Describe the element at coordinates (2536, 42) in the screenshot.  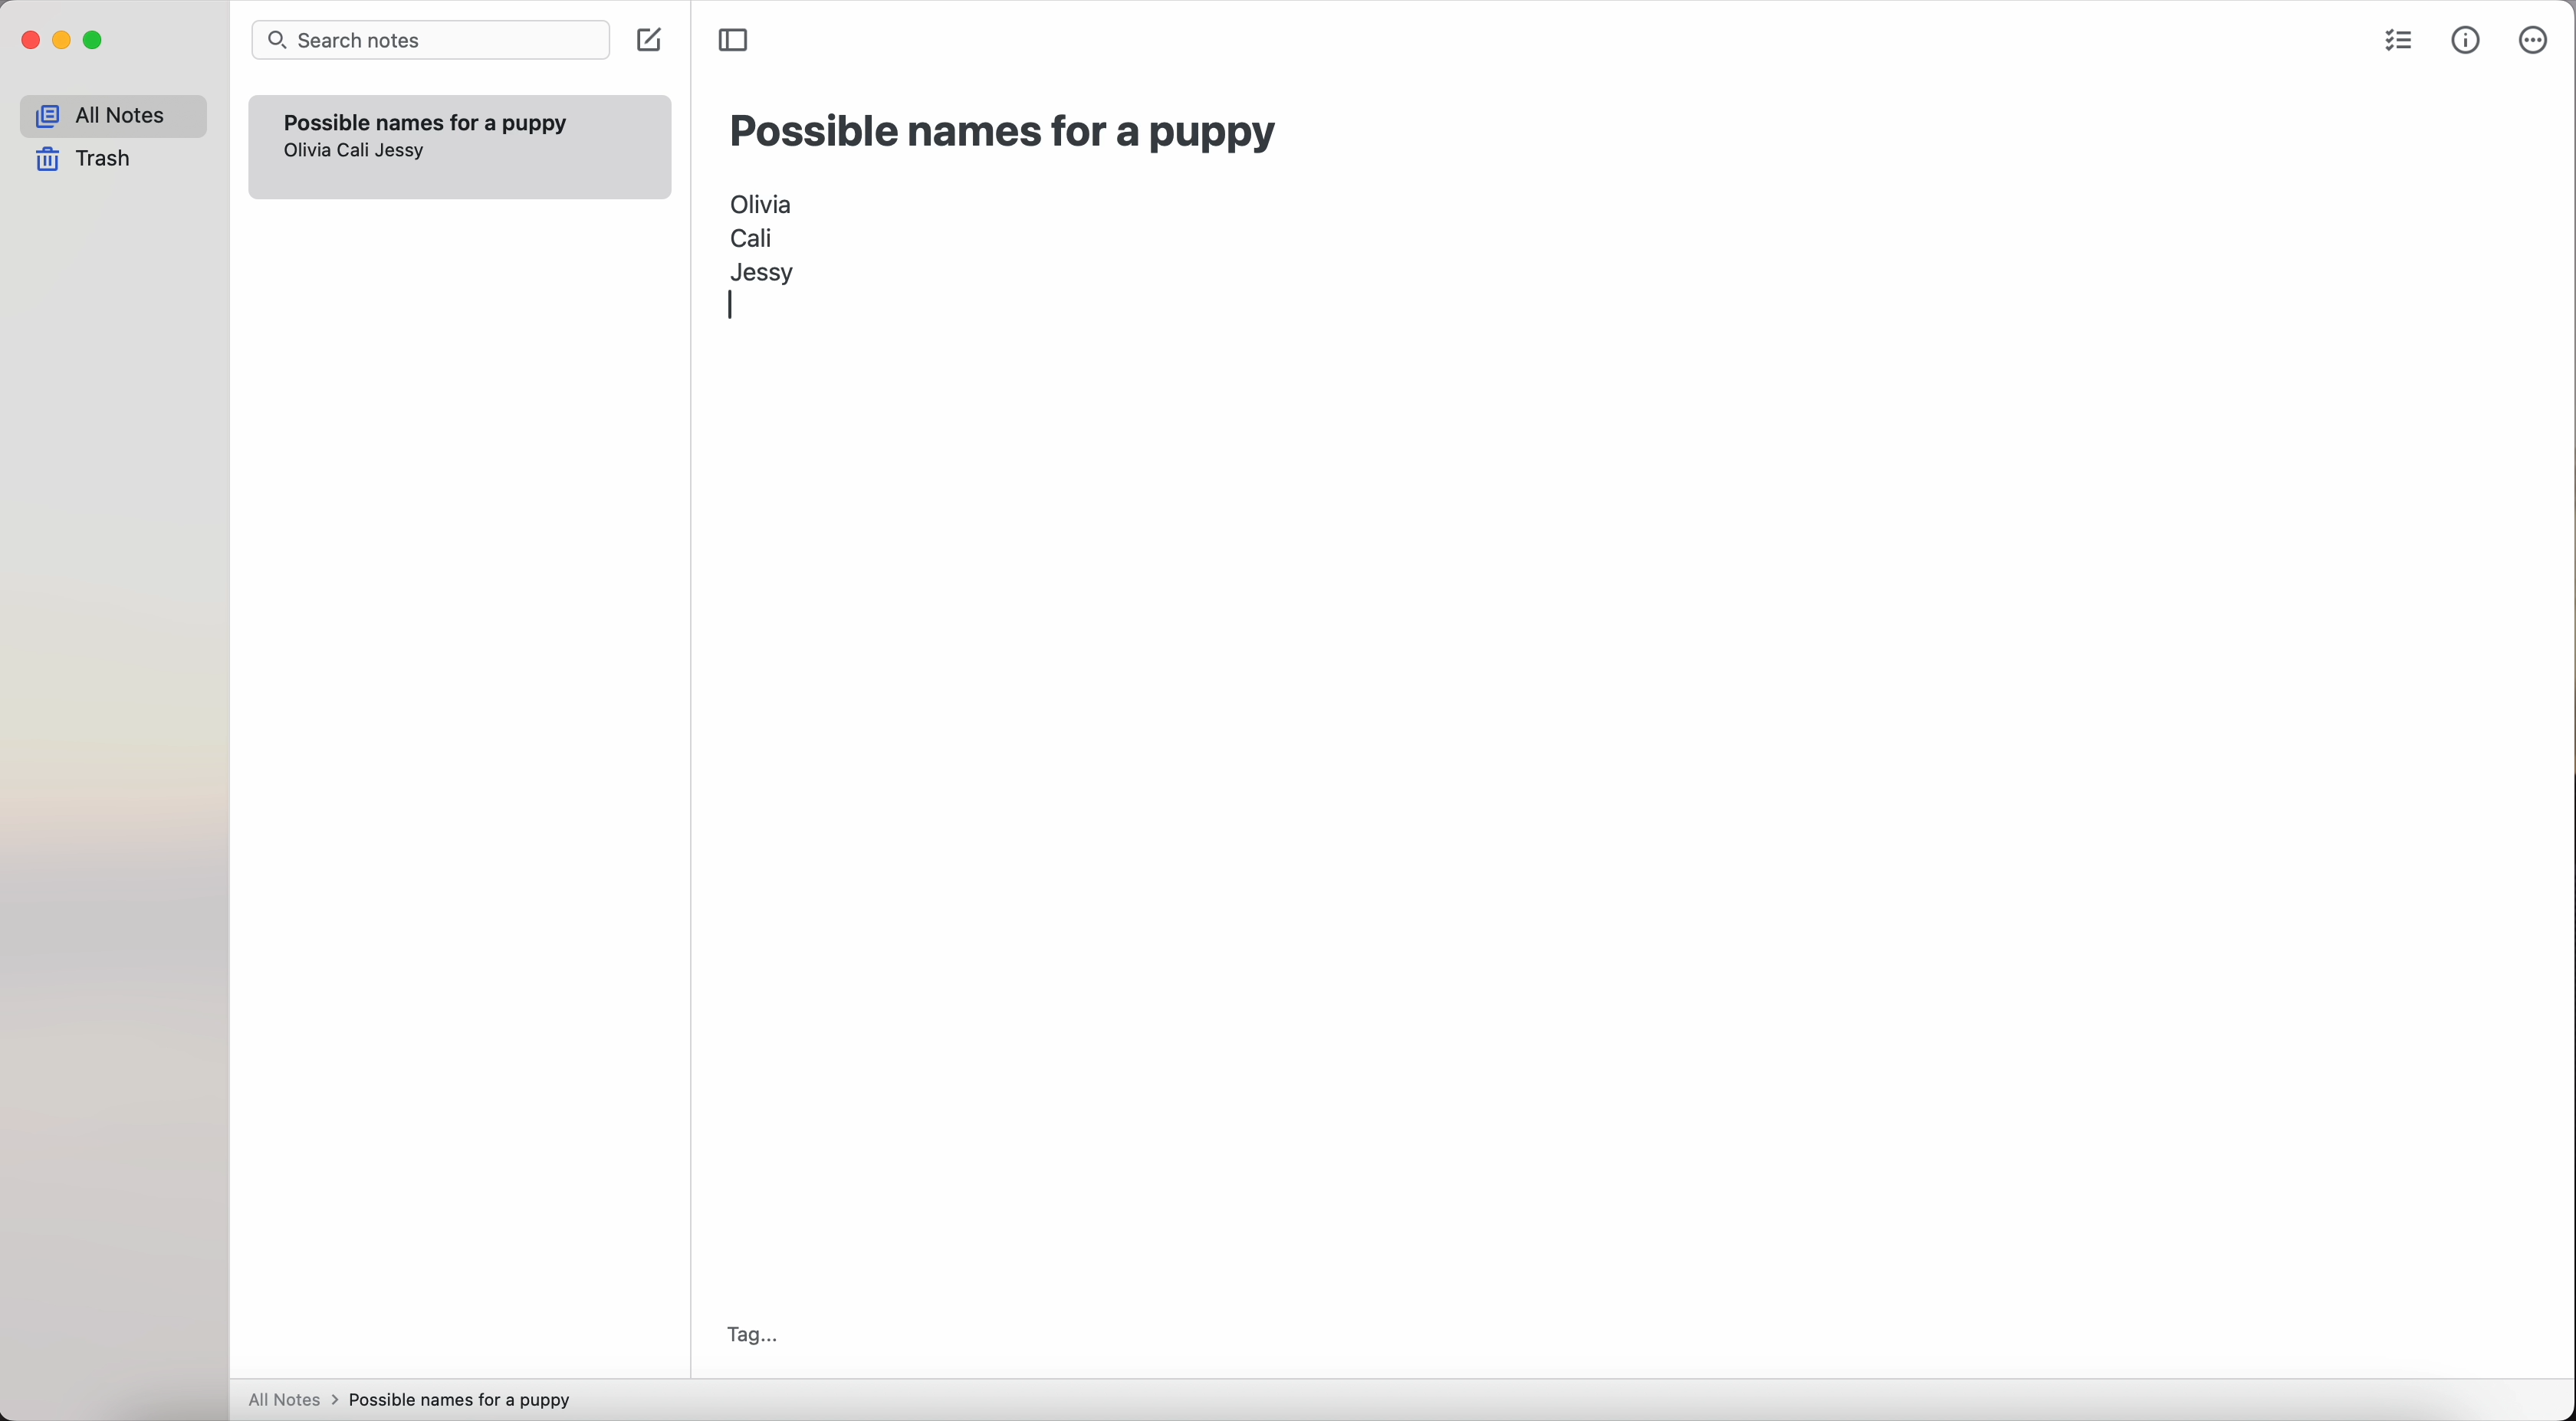
I see `more options` at that location.